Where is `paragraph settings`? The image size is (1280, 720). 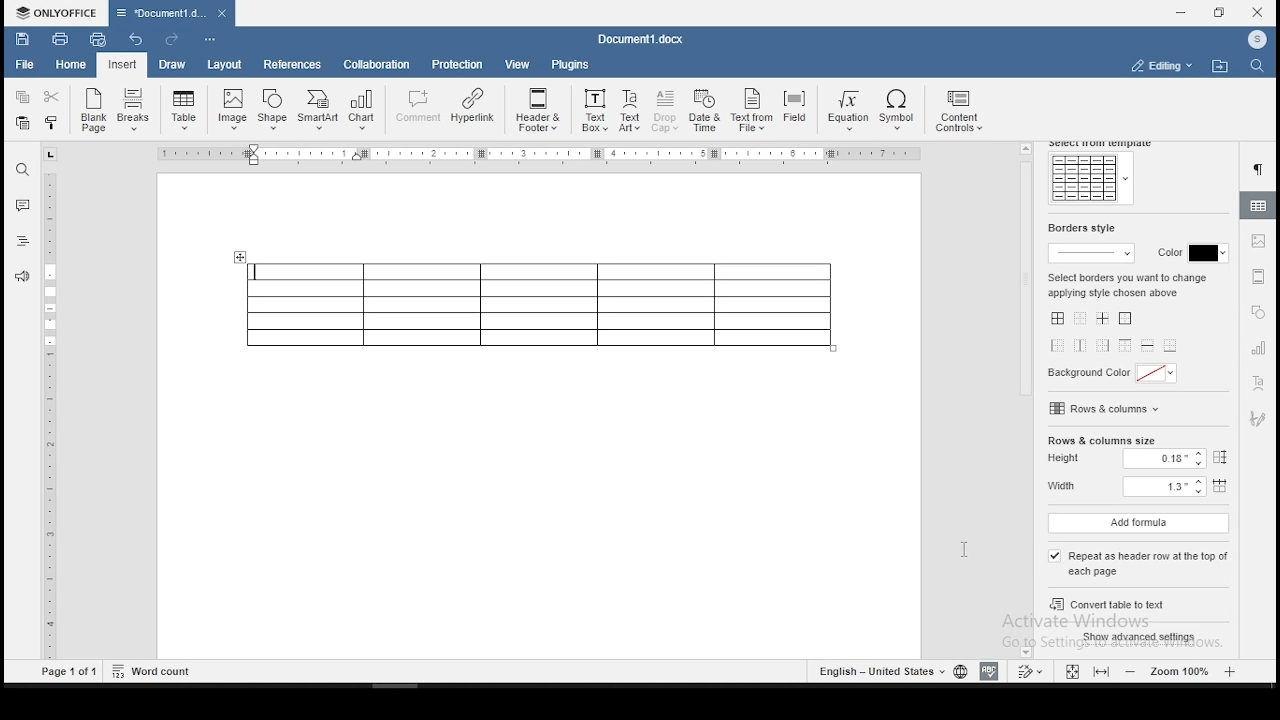 paragraph settings is located at coordinates (1261, 170).